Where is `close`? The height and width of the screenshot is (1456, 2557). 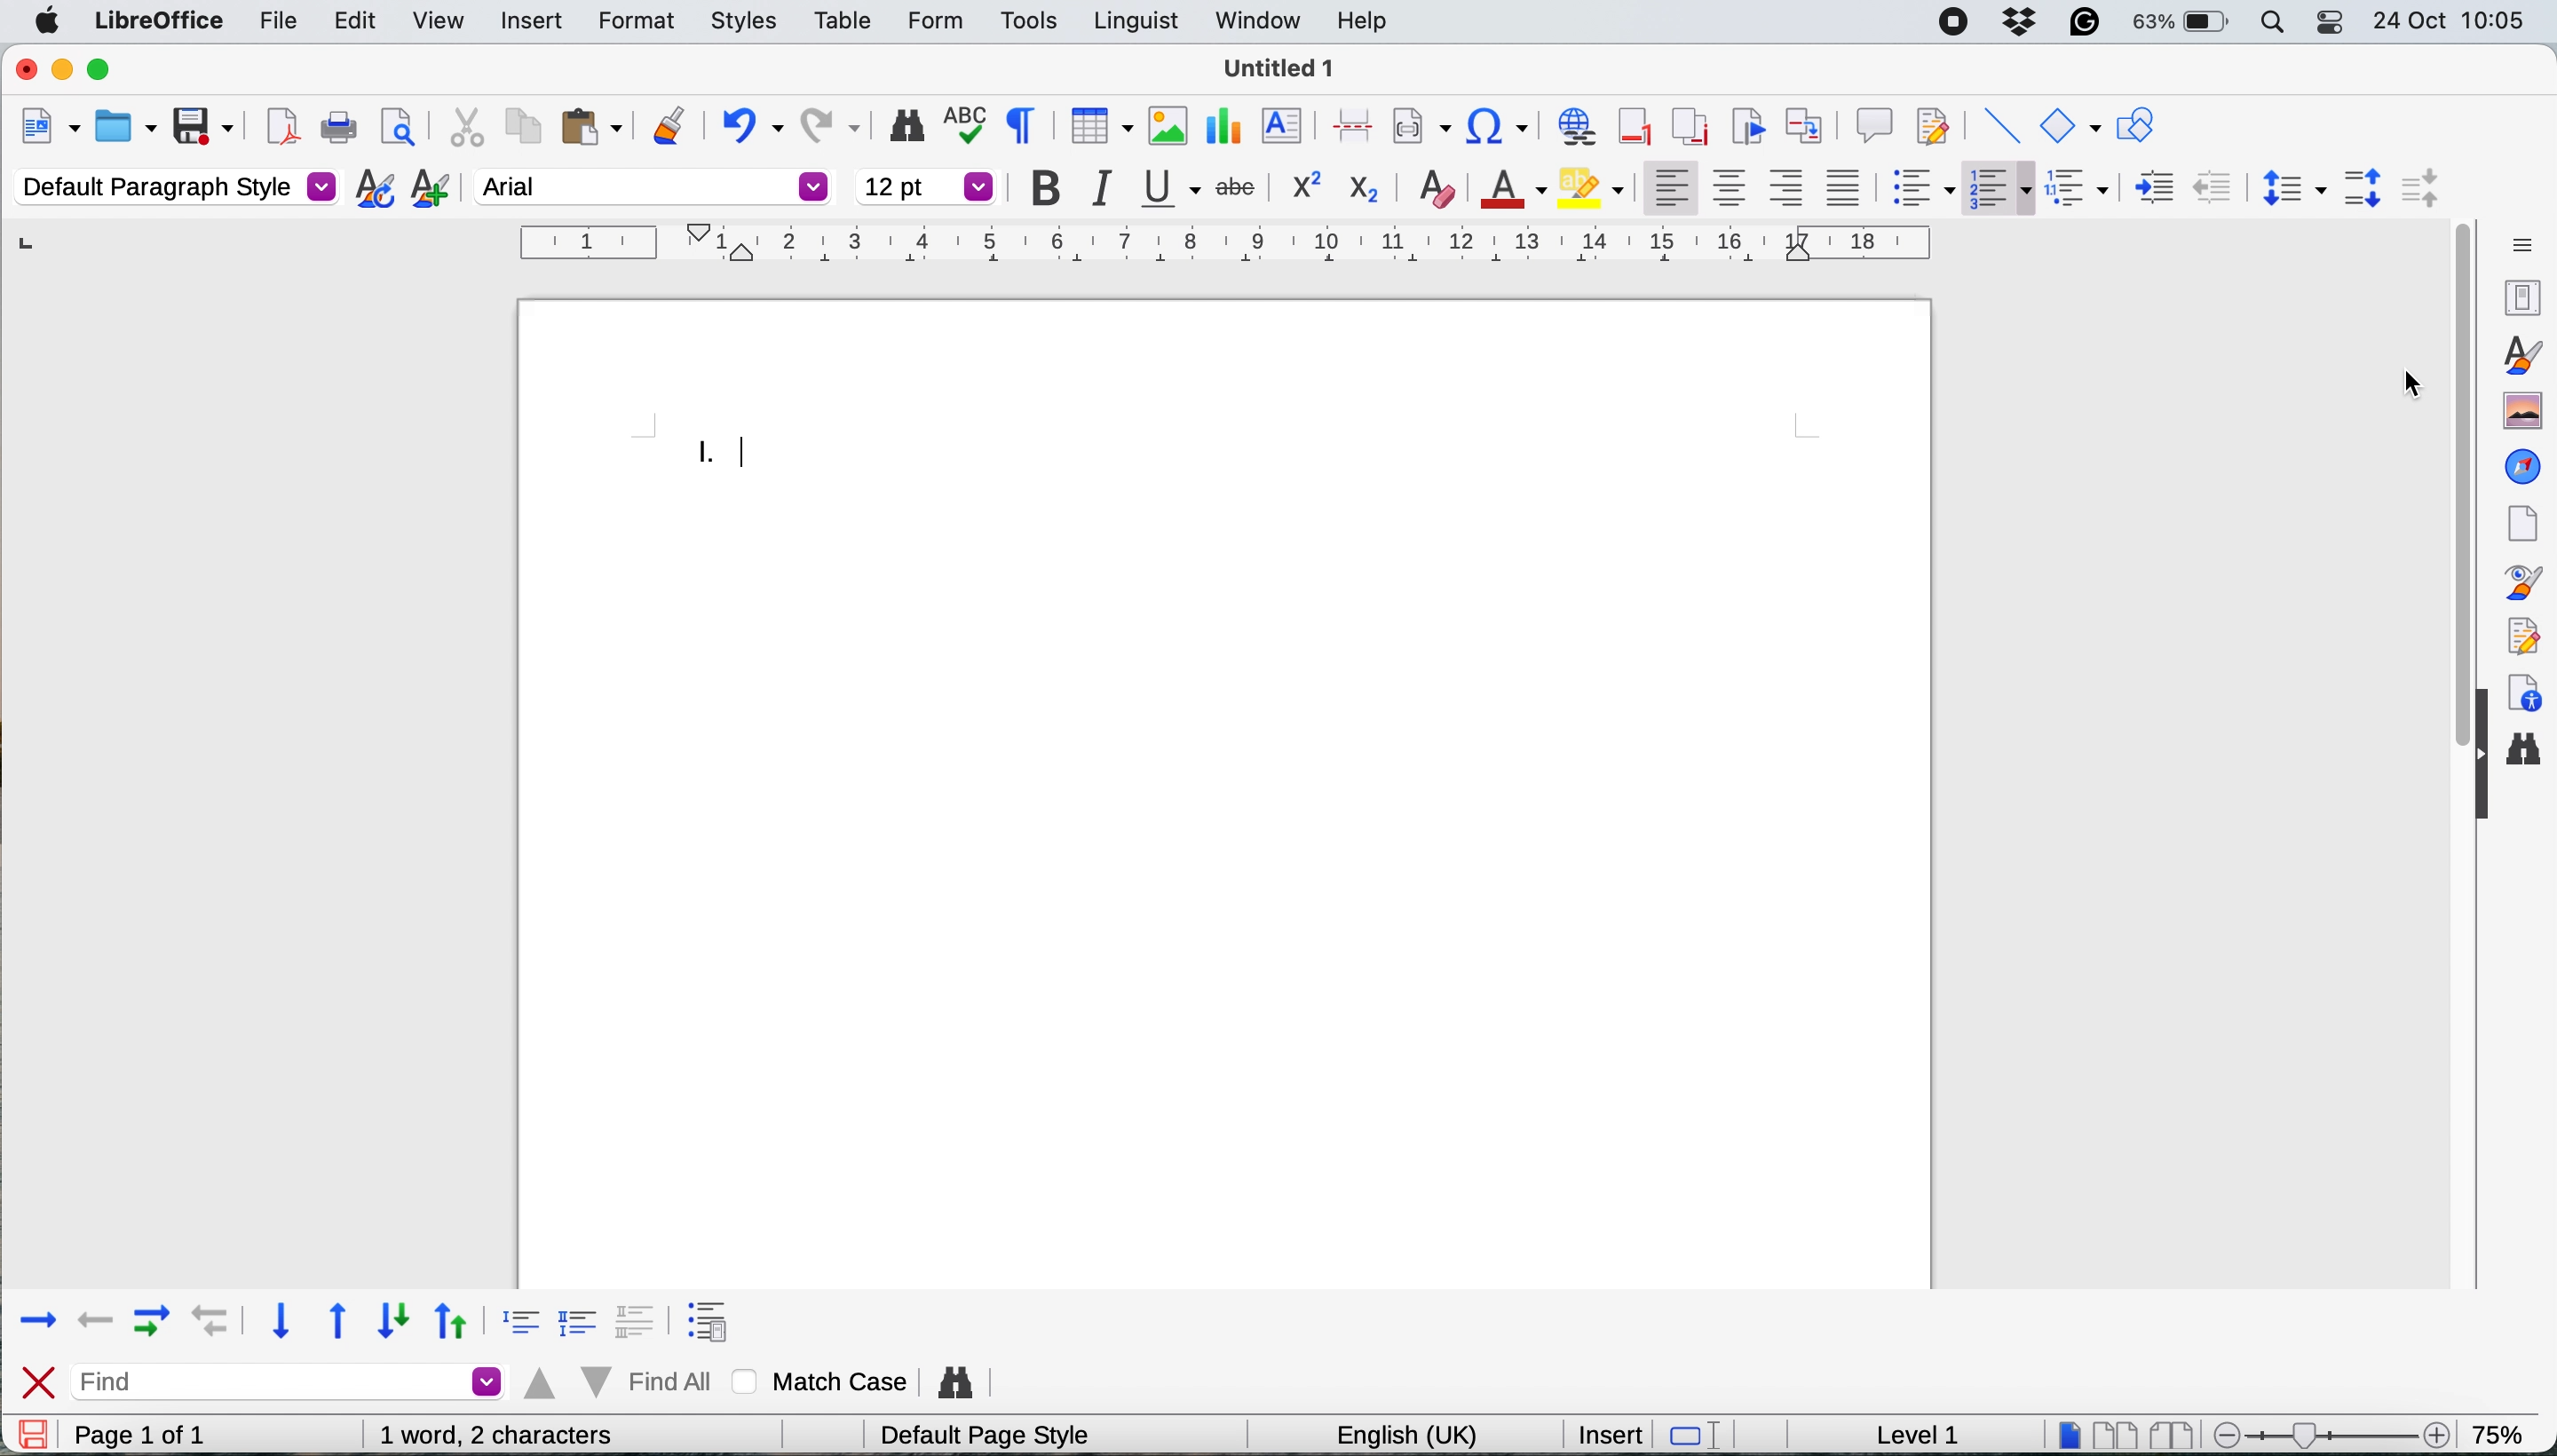 close is located at coordinates (39, 1382).